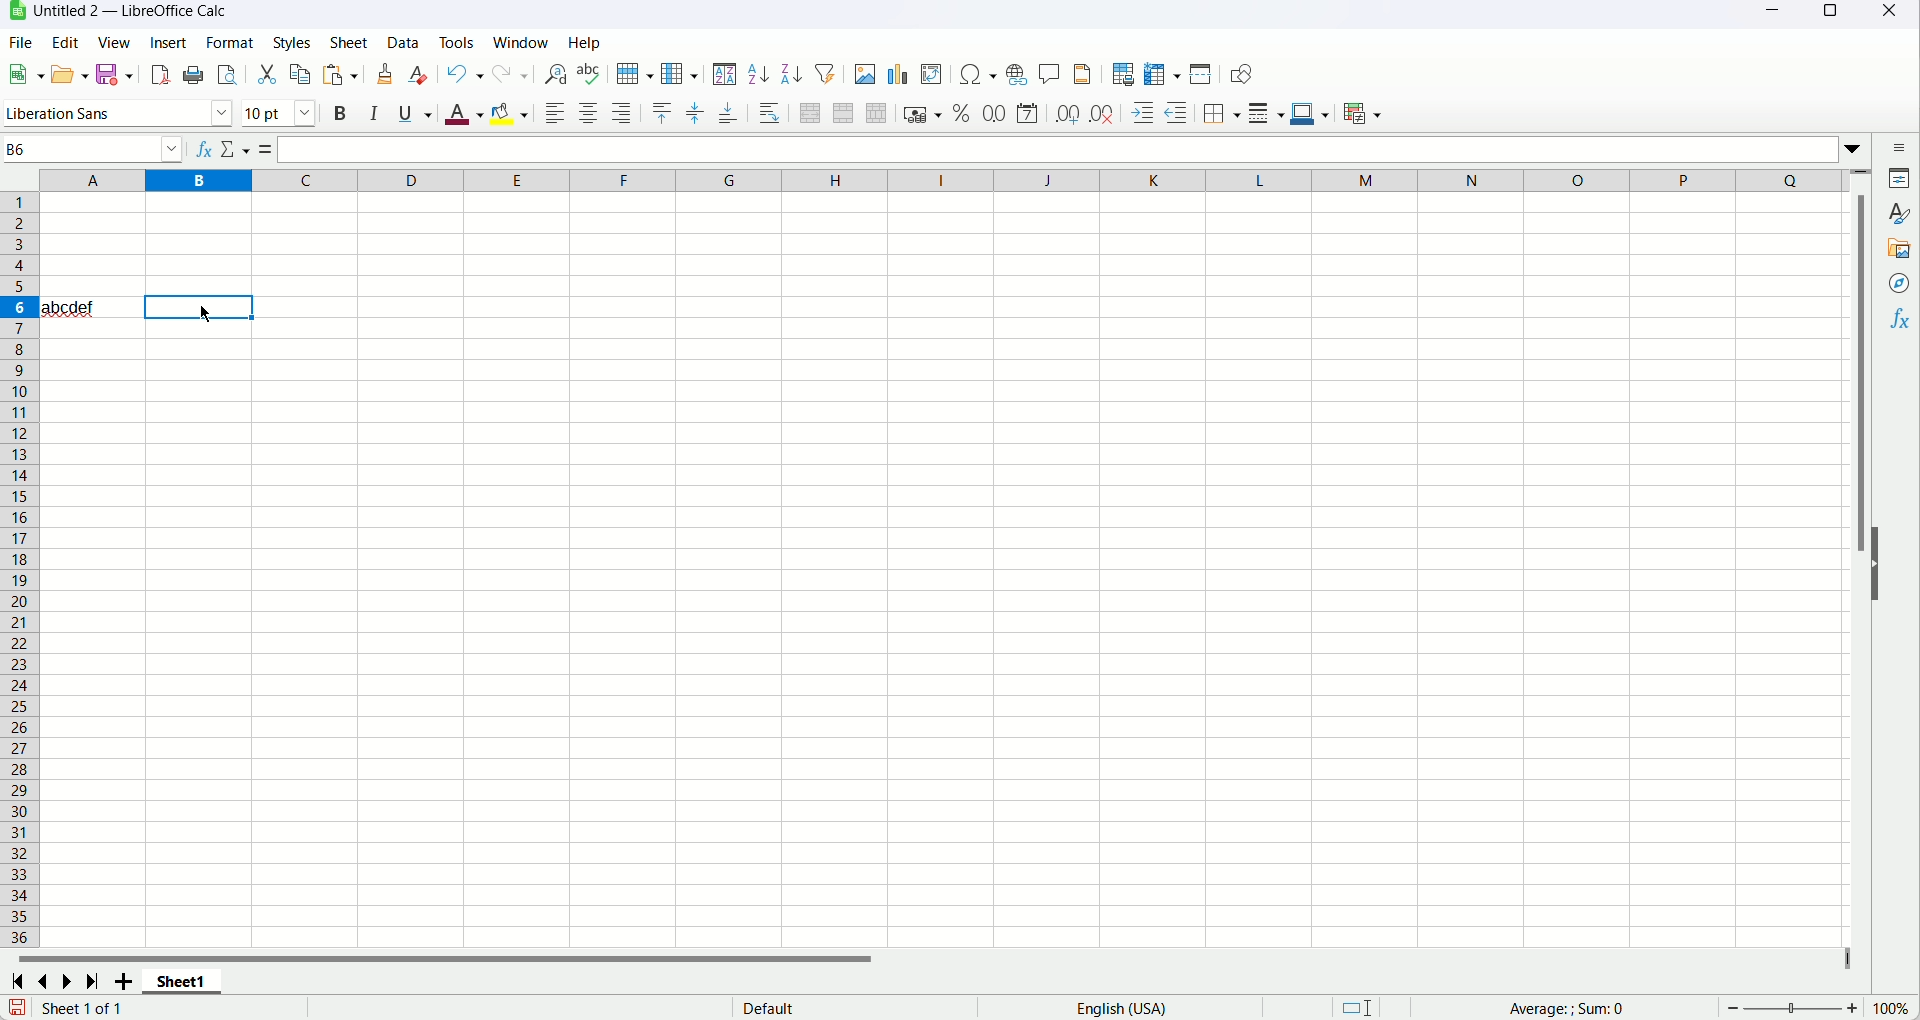 This screenshot has width=1920, height=1020. What do you see at coordinates (827, 74) in the screenshot?
I see `auto filter` at bounding box center [827, 74].